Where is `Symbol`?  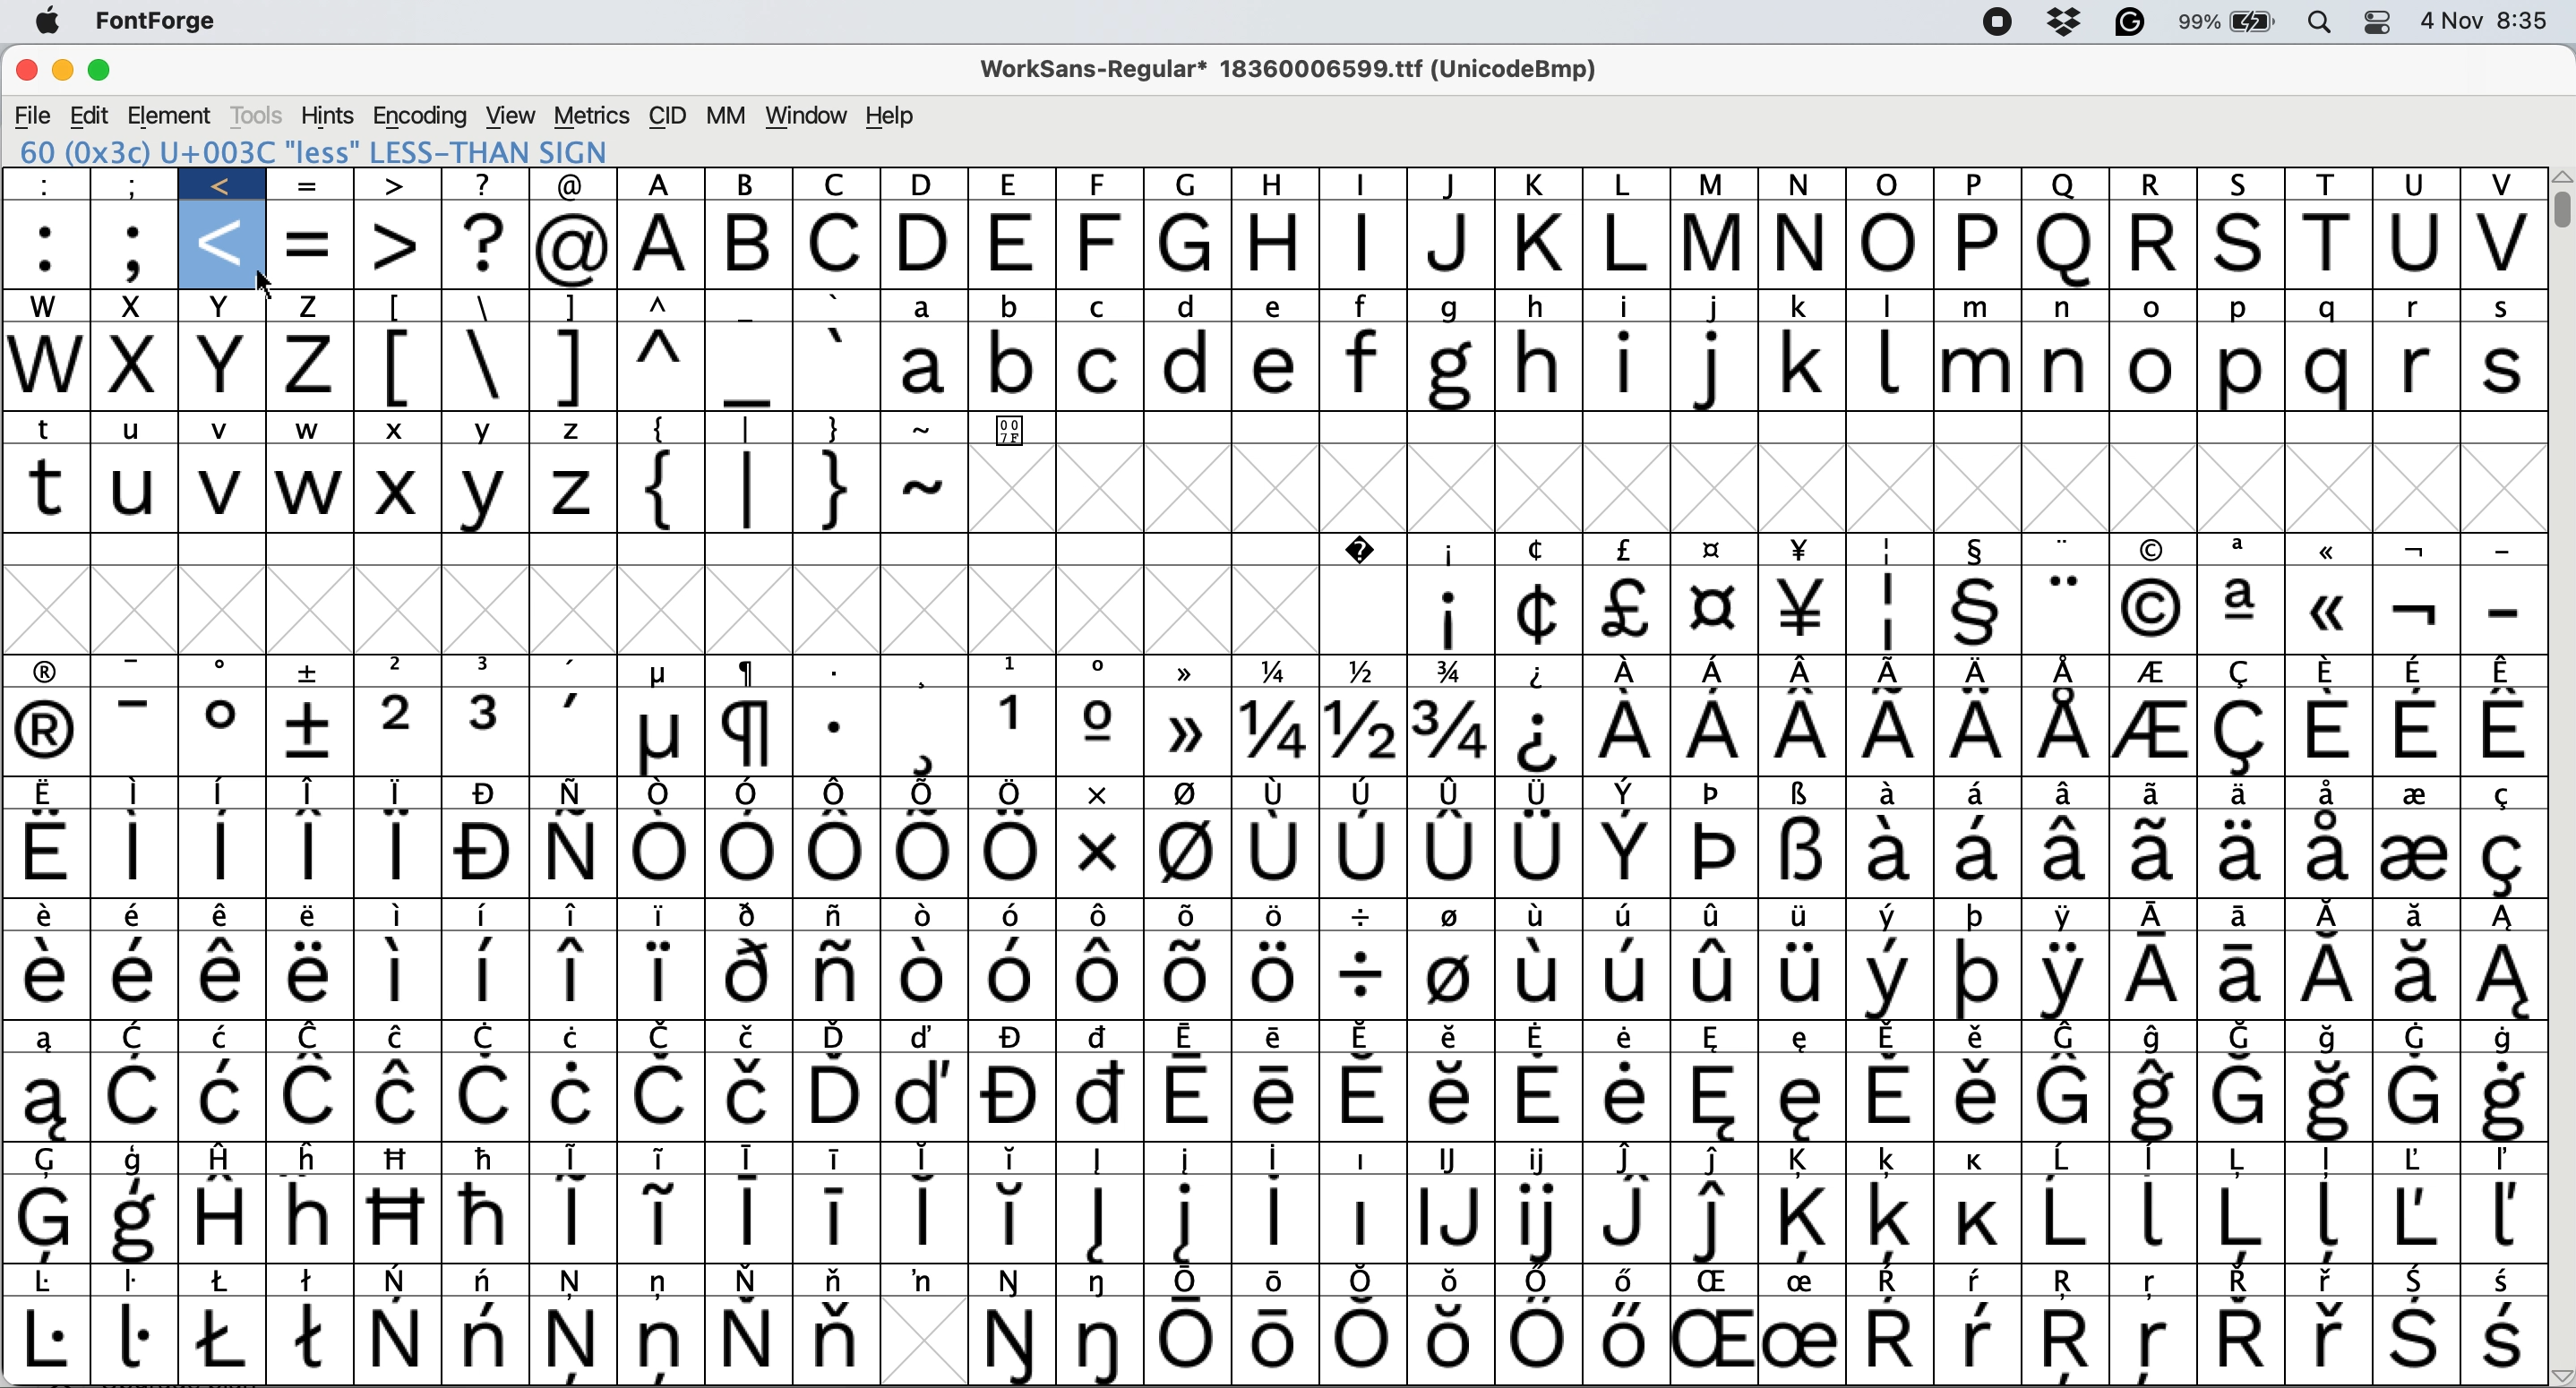
Symbol is located at coordinates (1804, 1037).